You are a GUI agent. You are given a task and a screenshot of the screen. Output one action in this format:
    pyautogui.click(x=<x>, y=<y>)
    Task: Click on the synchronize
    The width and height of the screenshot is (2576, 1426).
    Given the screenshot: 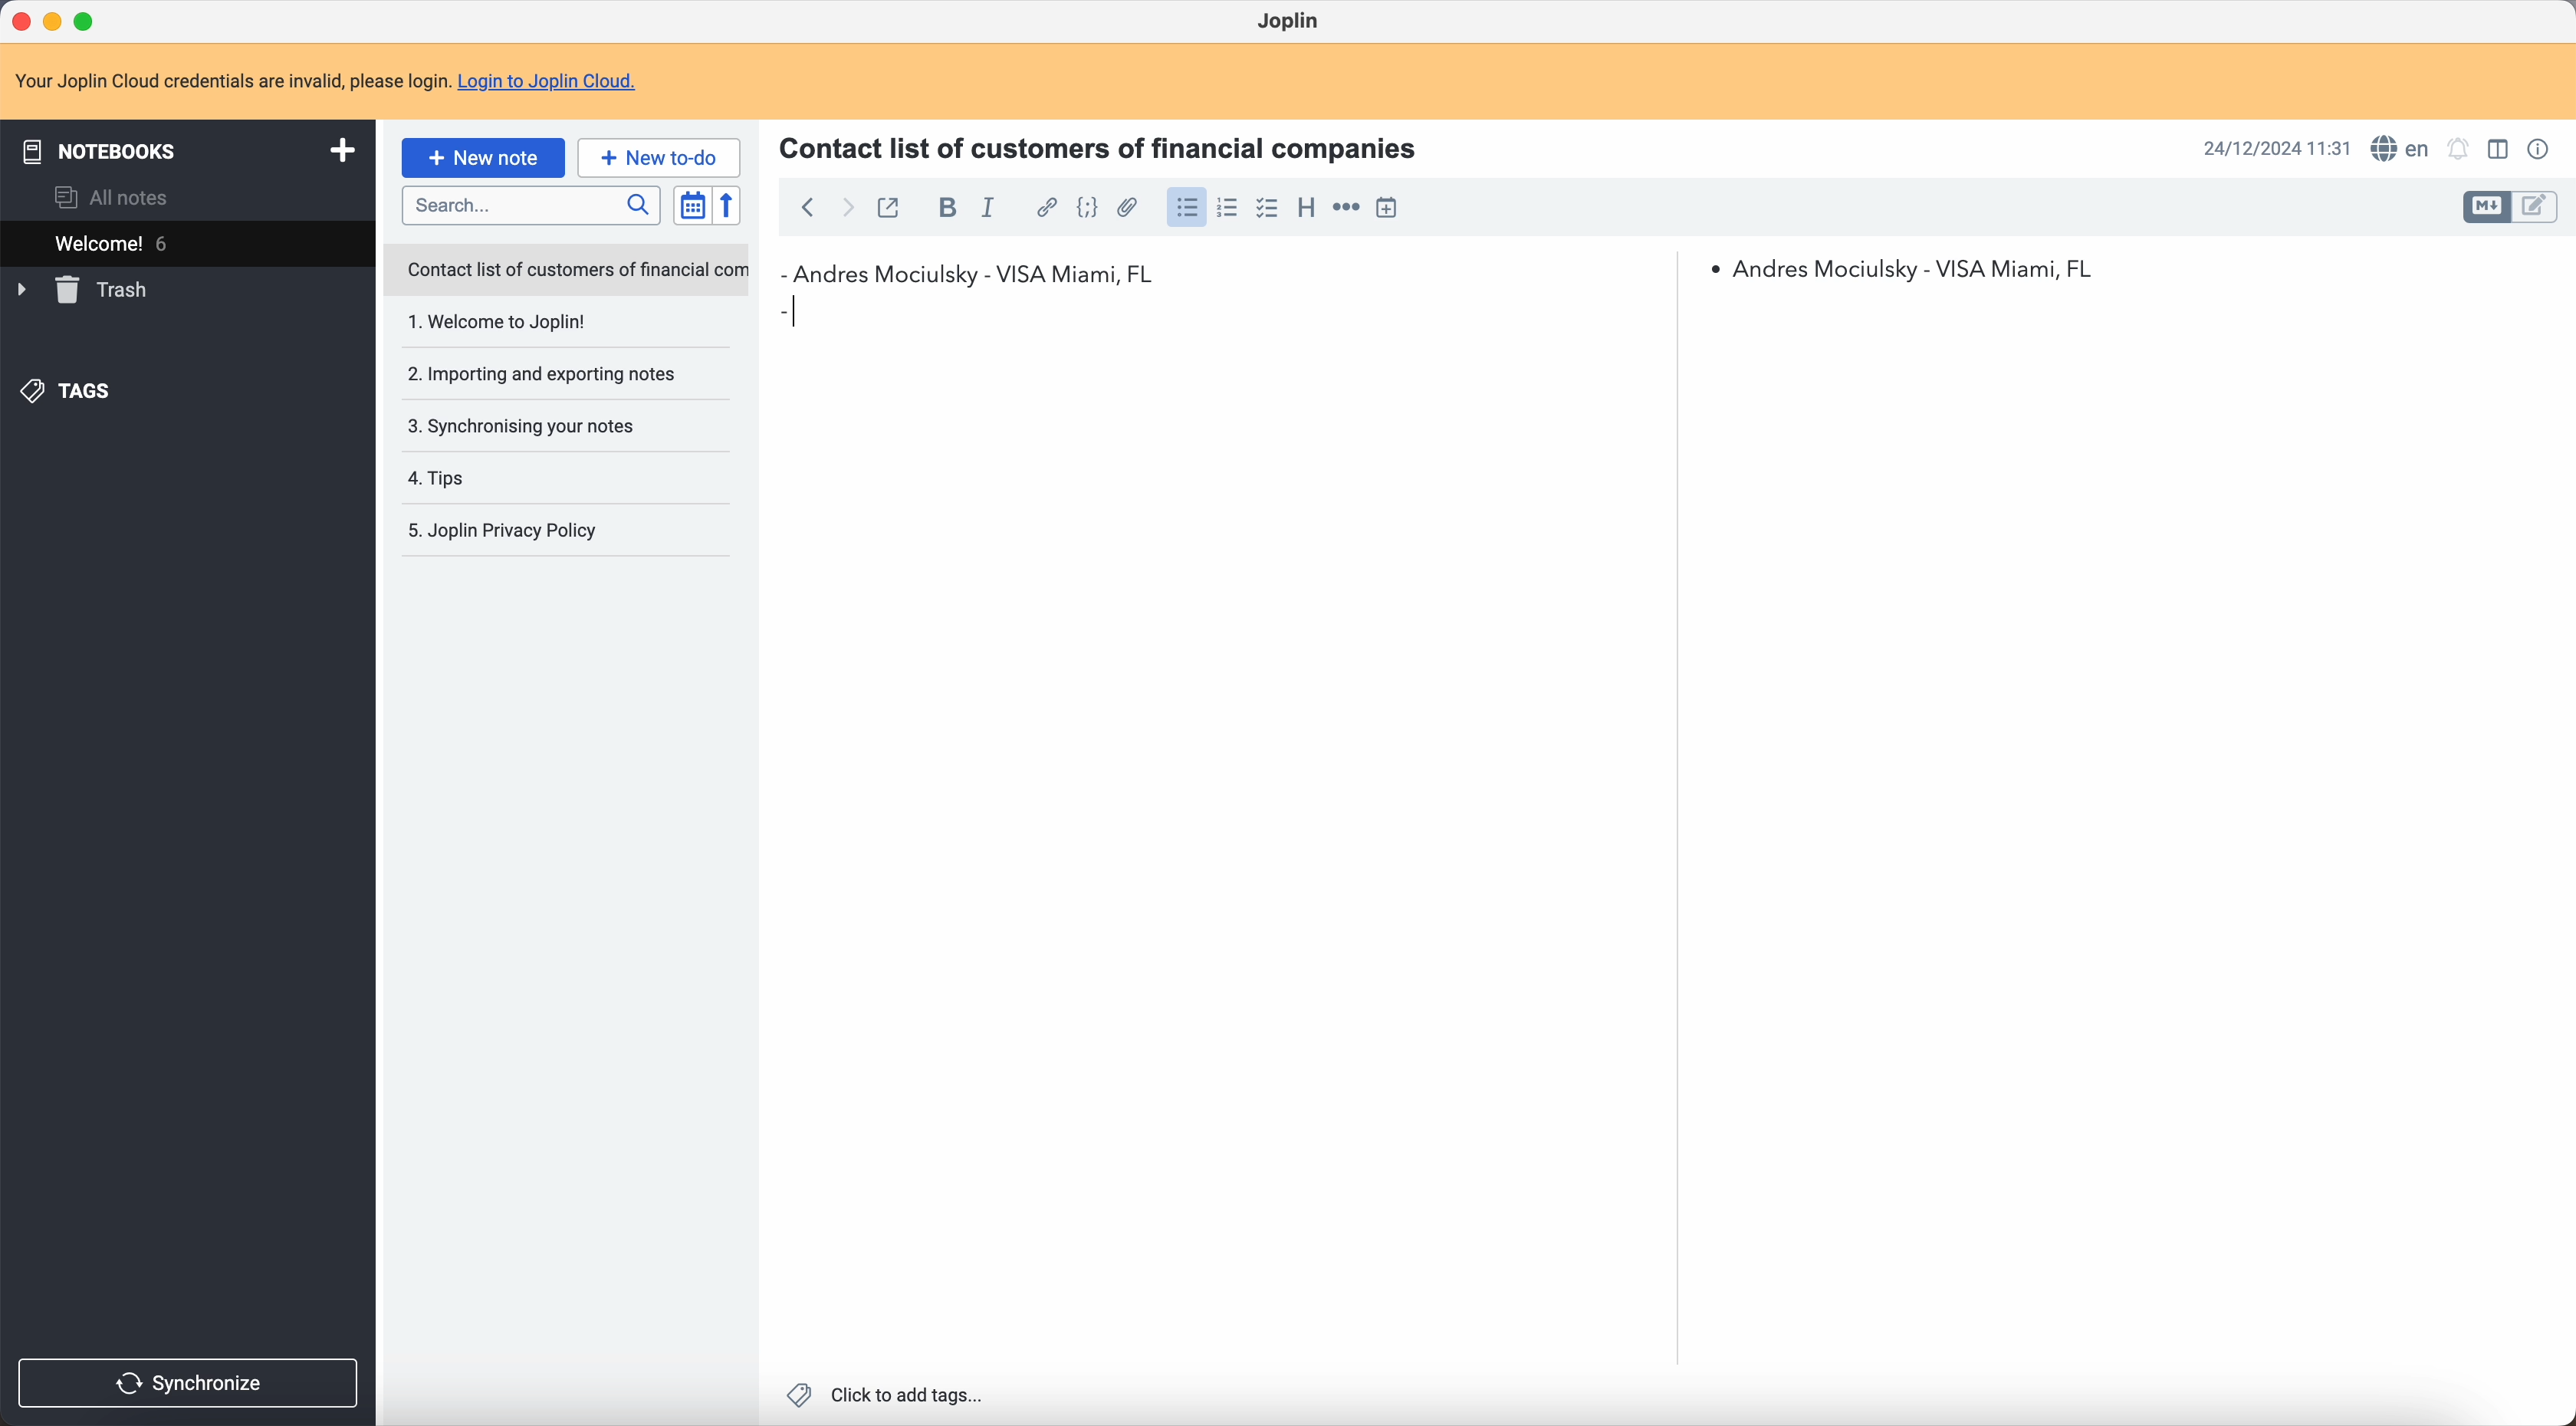 What is the action you would take?
    pyautogui.click(x=190, y=1384)
    